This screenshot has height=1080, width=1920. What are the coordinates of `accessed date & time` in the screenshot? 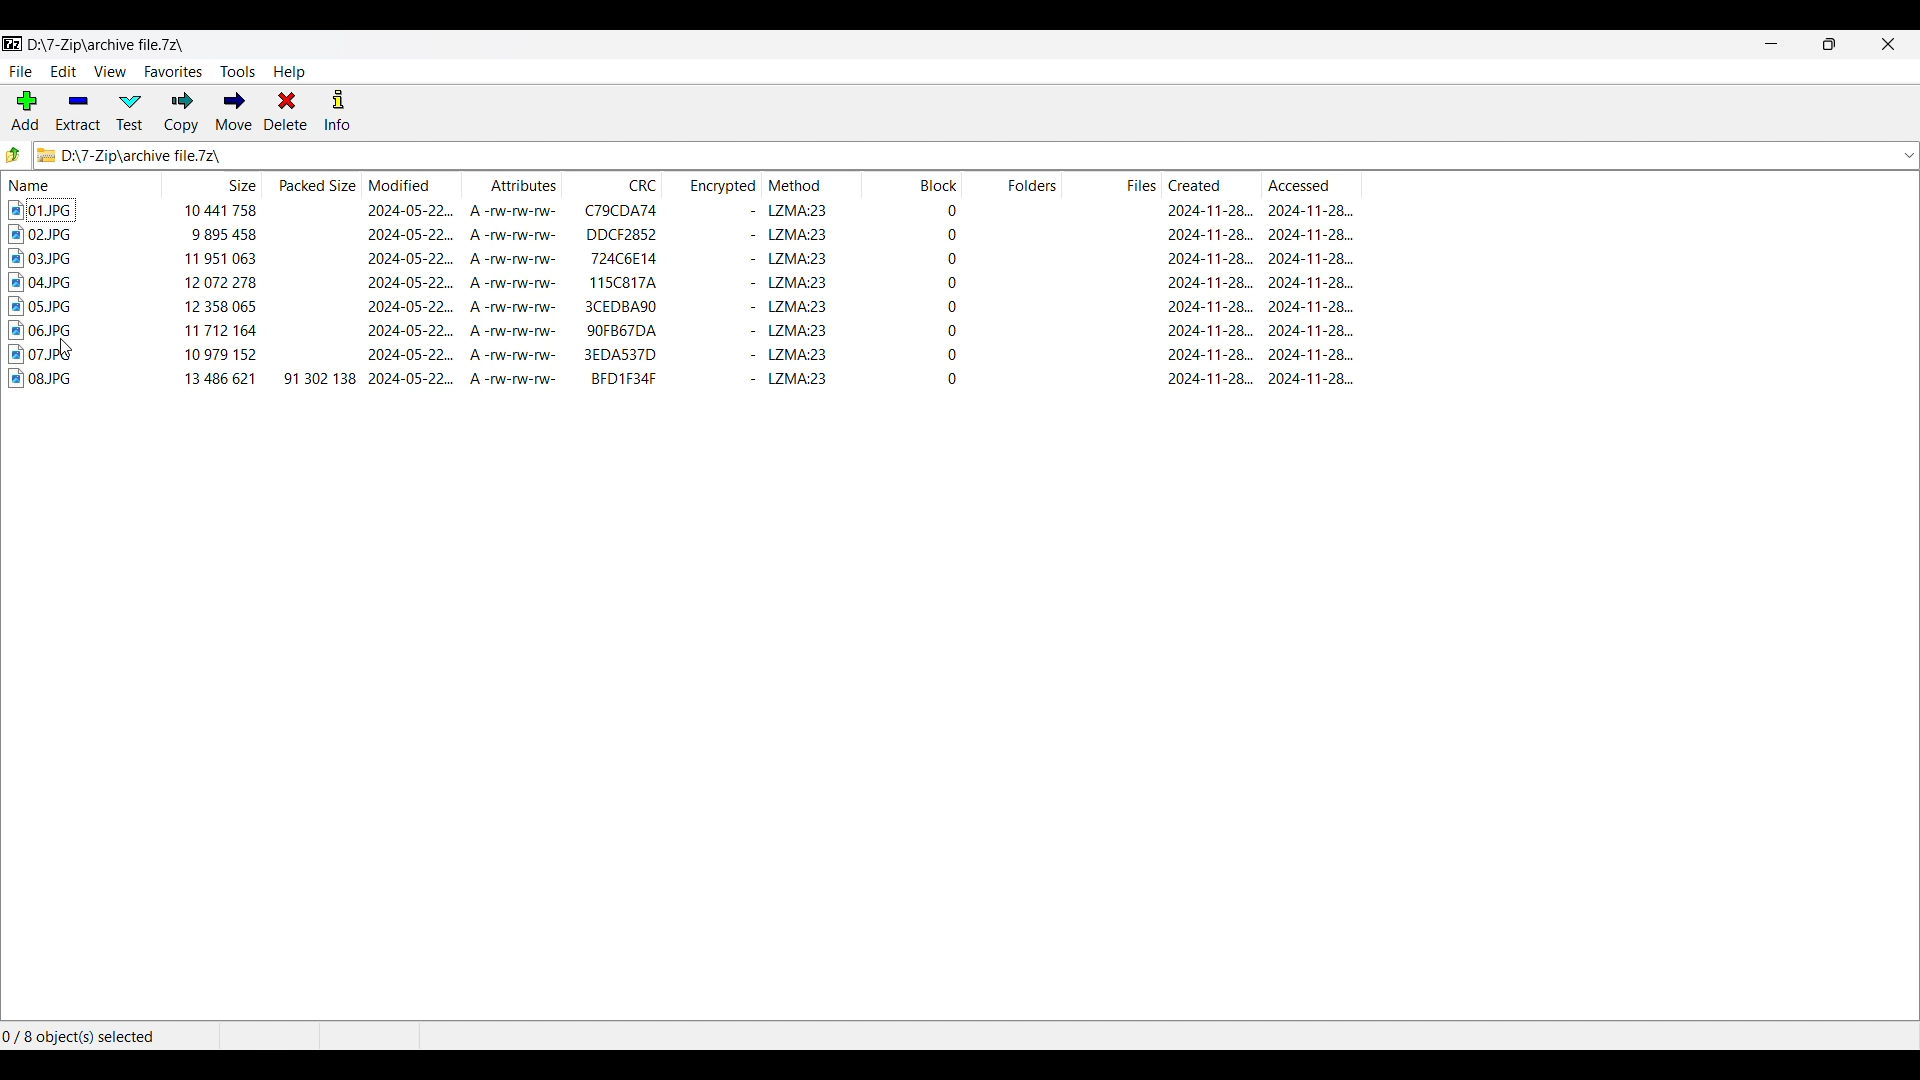 It's located at (1312, 283).